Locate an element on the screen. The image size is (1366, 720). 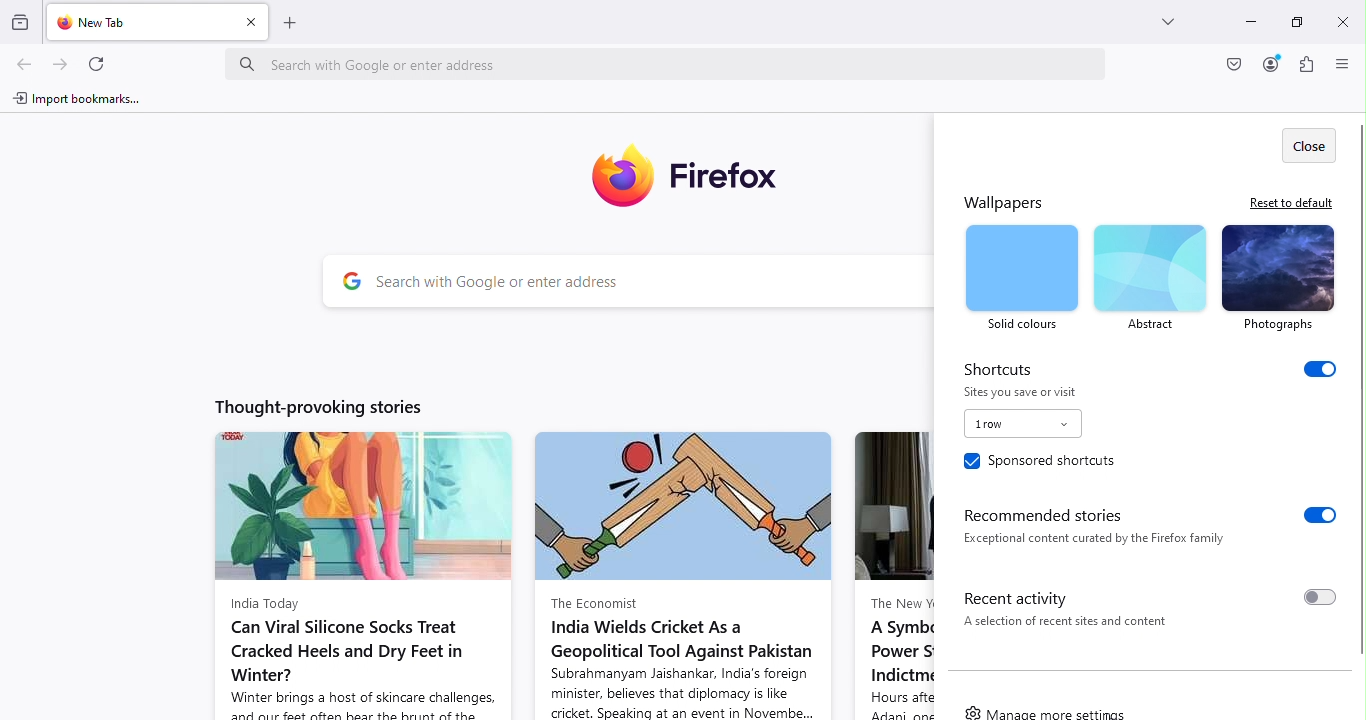
Manage more settings is located at coordinates (1051, 713).